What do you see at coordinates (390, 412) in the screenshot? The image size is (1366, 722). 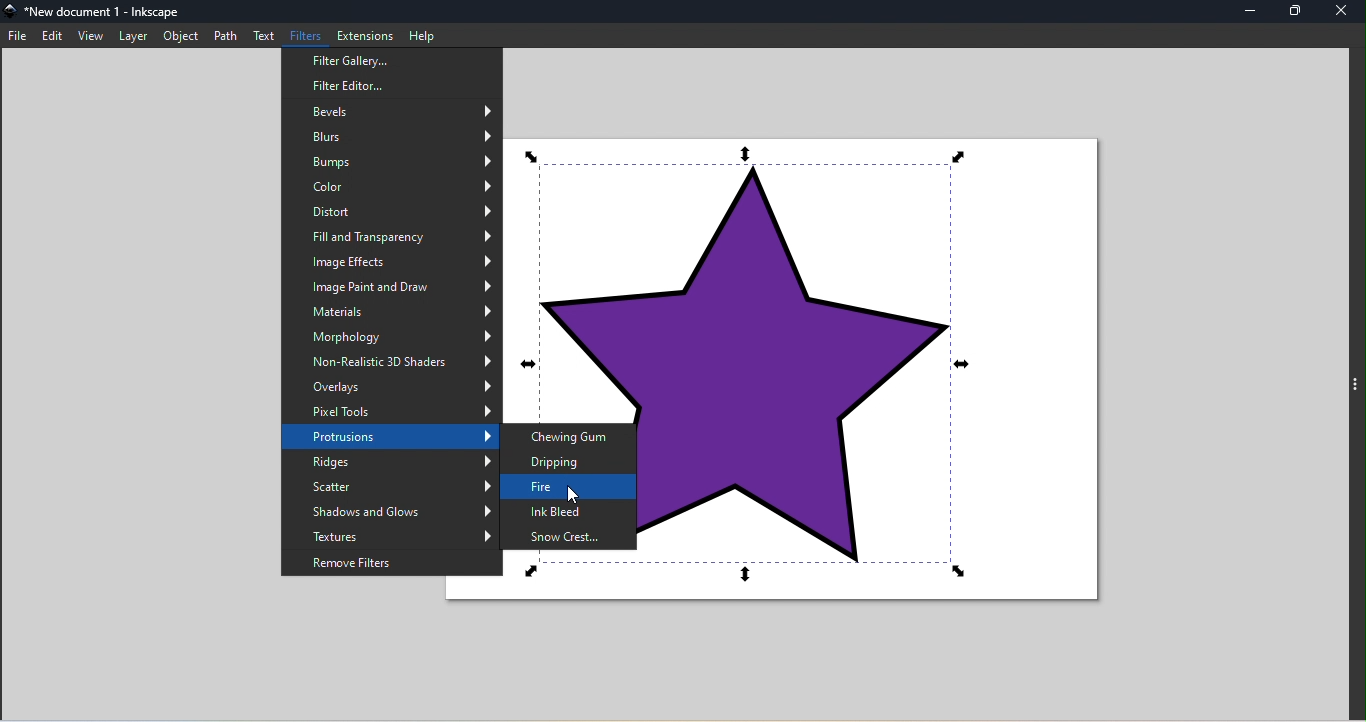 I see `Pixels` at bounding box center [390, 412].